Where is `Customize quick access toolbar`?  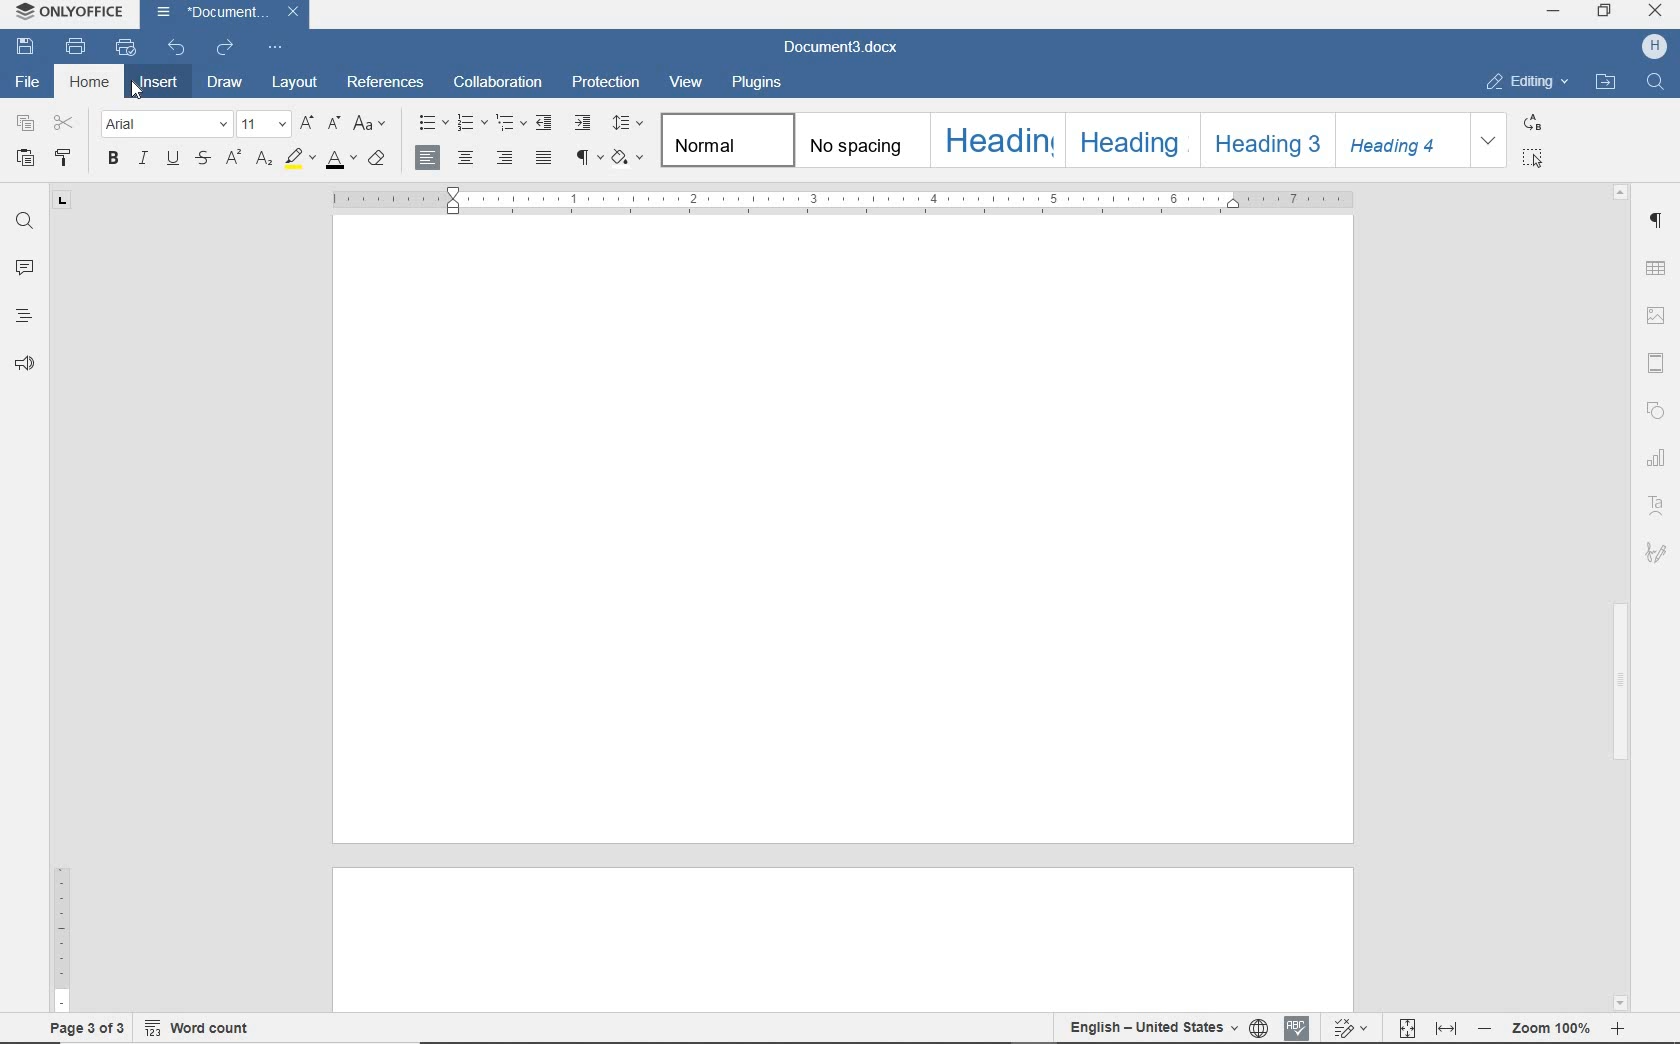 Customize quick access toolbar is located at coordinates (280, 45).